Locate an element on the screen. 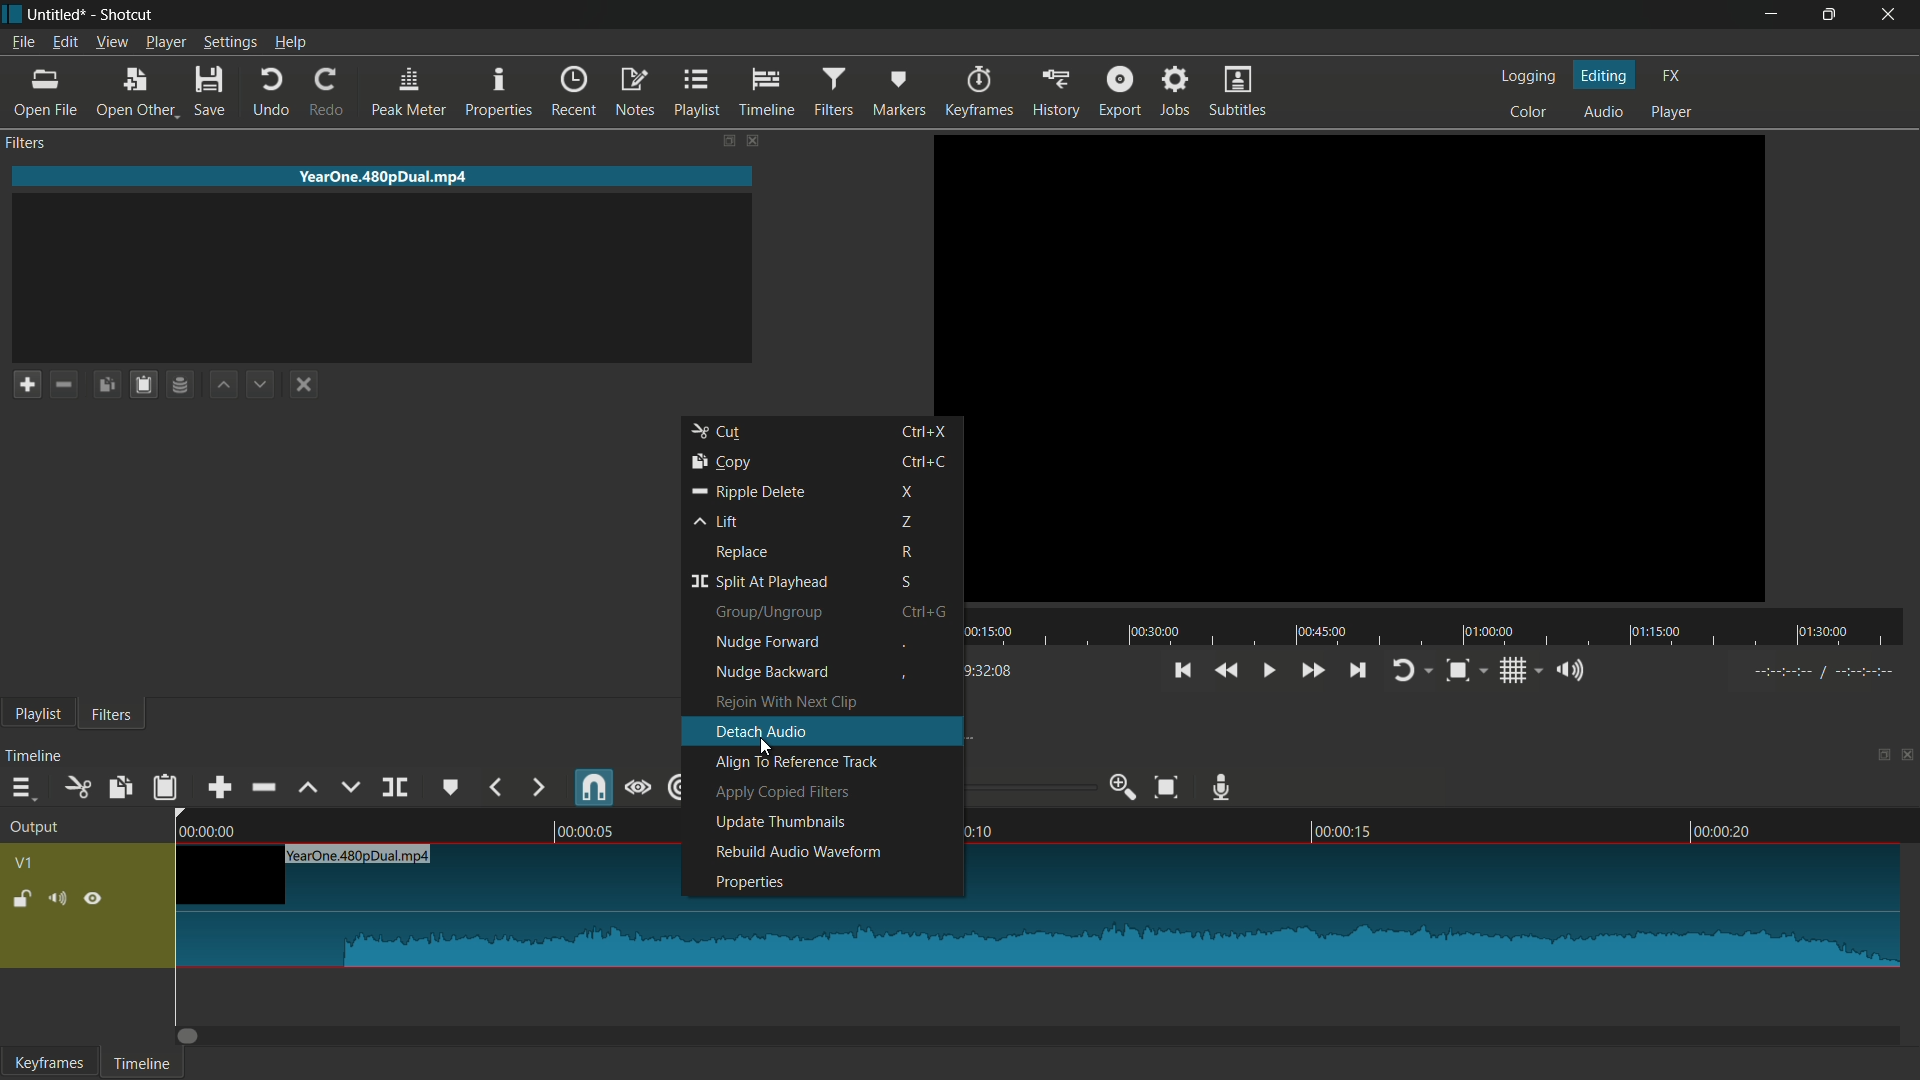 The image size is (1920, 1080). 00:15:00 is located at coordinates (991, 633).